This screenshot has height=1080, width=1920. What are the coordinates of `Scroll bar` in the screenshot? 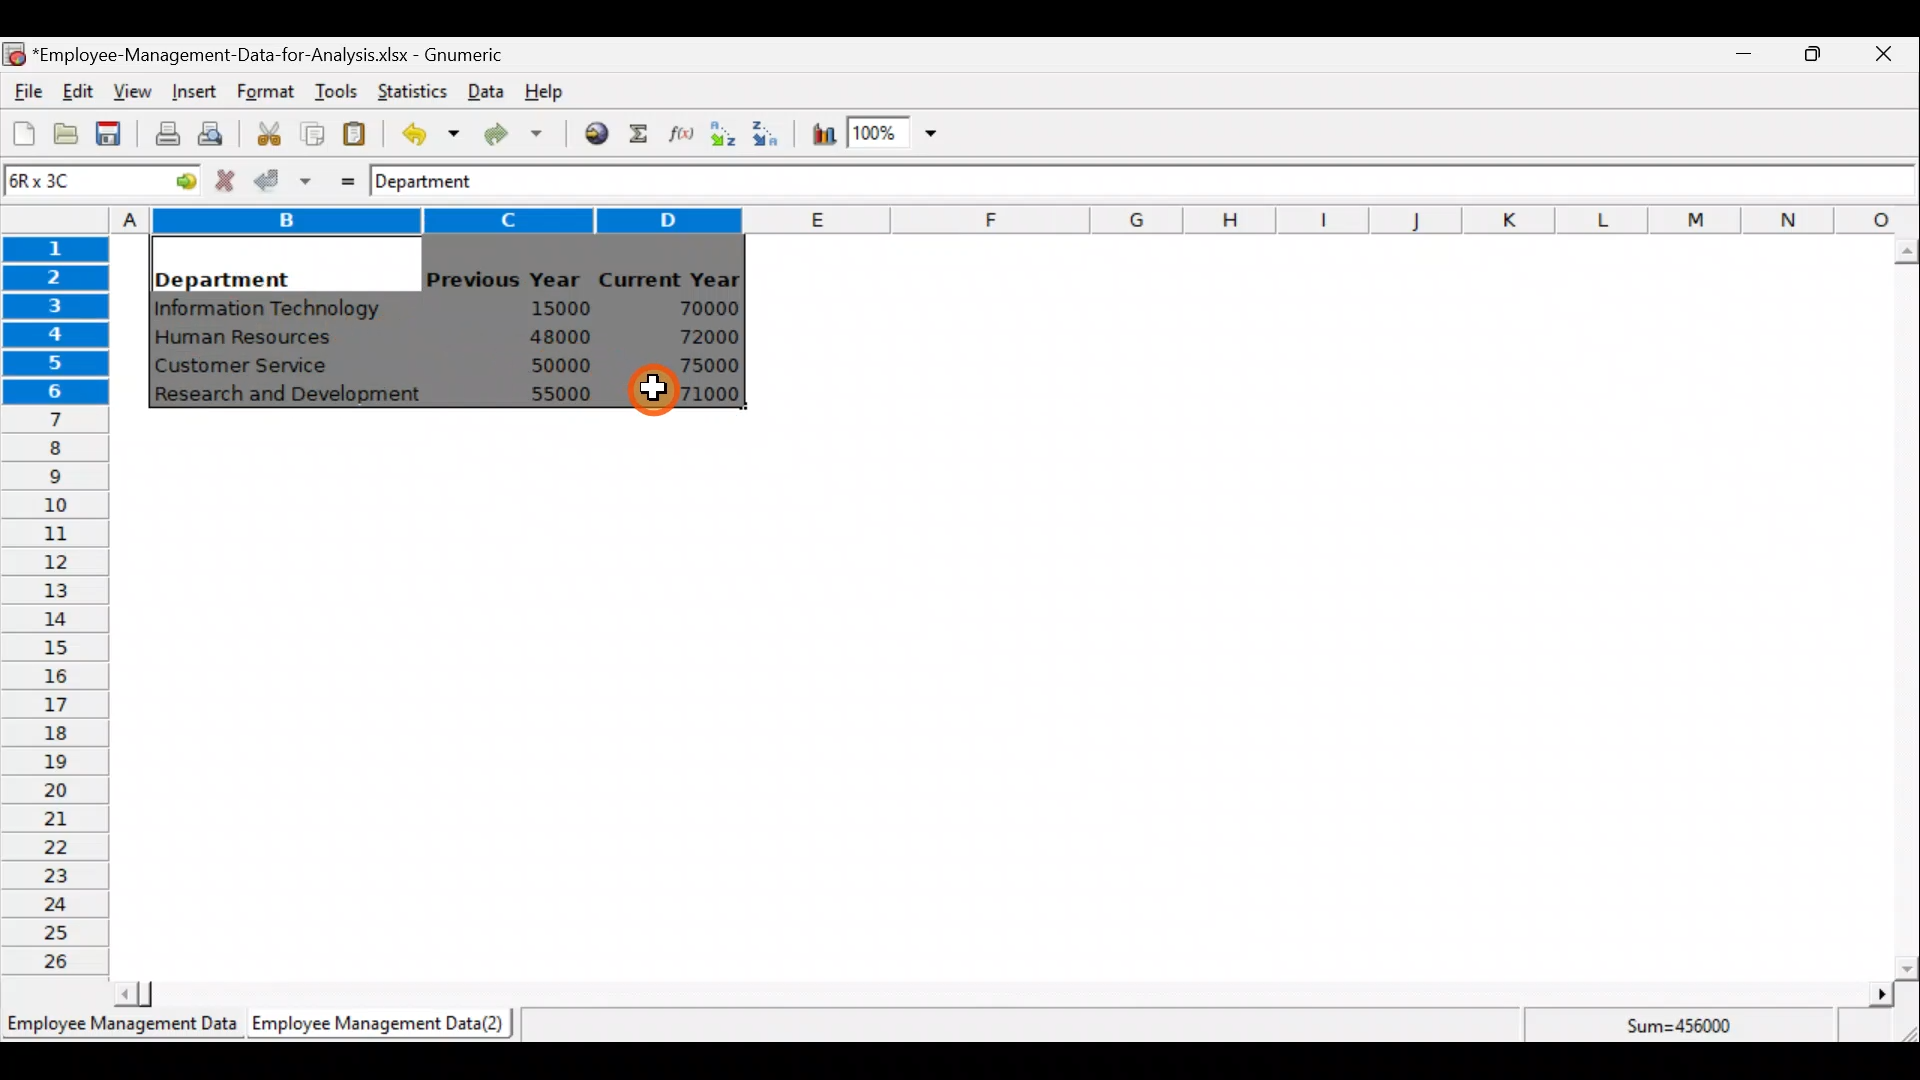 It's located at (1906, 609).